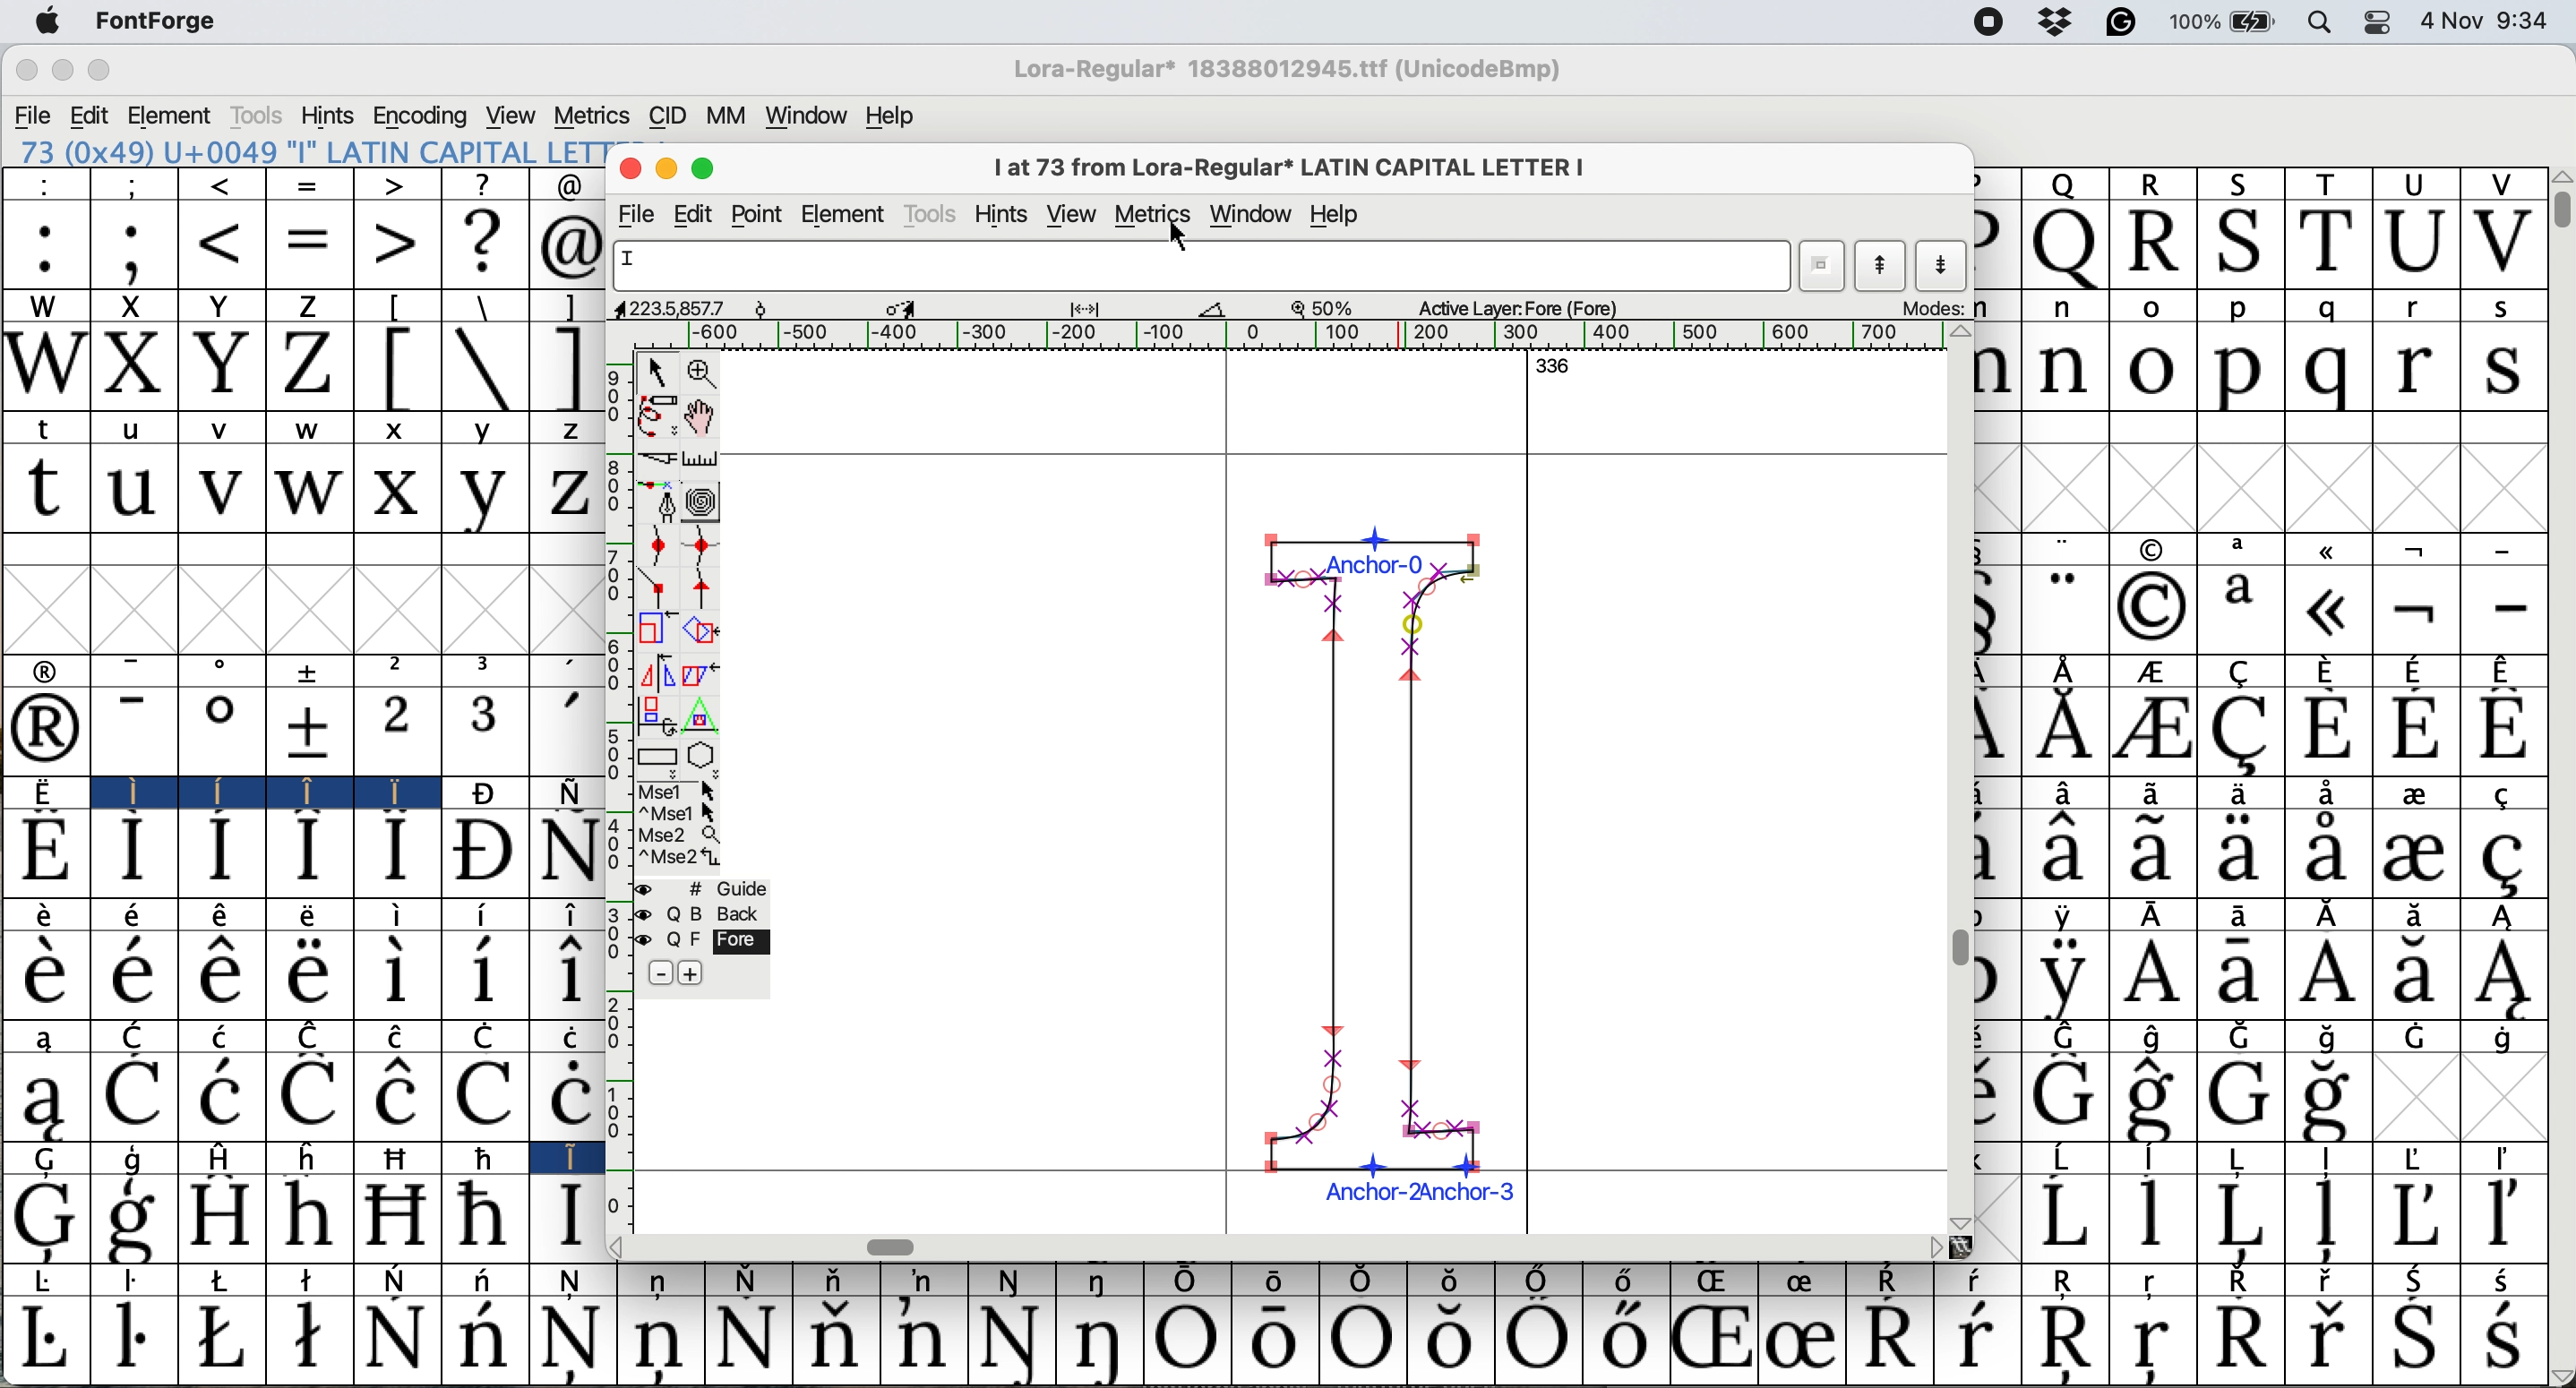 Image resolution: width=2576 pixels, height=1388 pixels. Describe the element at coordinates (1282, 72) in the screenshot. I see `Lora regular*18388012945.ttf (UnicodeBmp)` at that location.